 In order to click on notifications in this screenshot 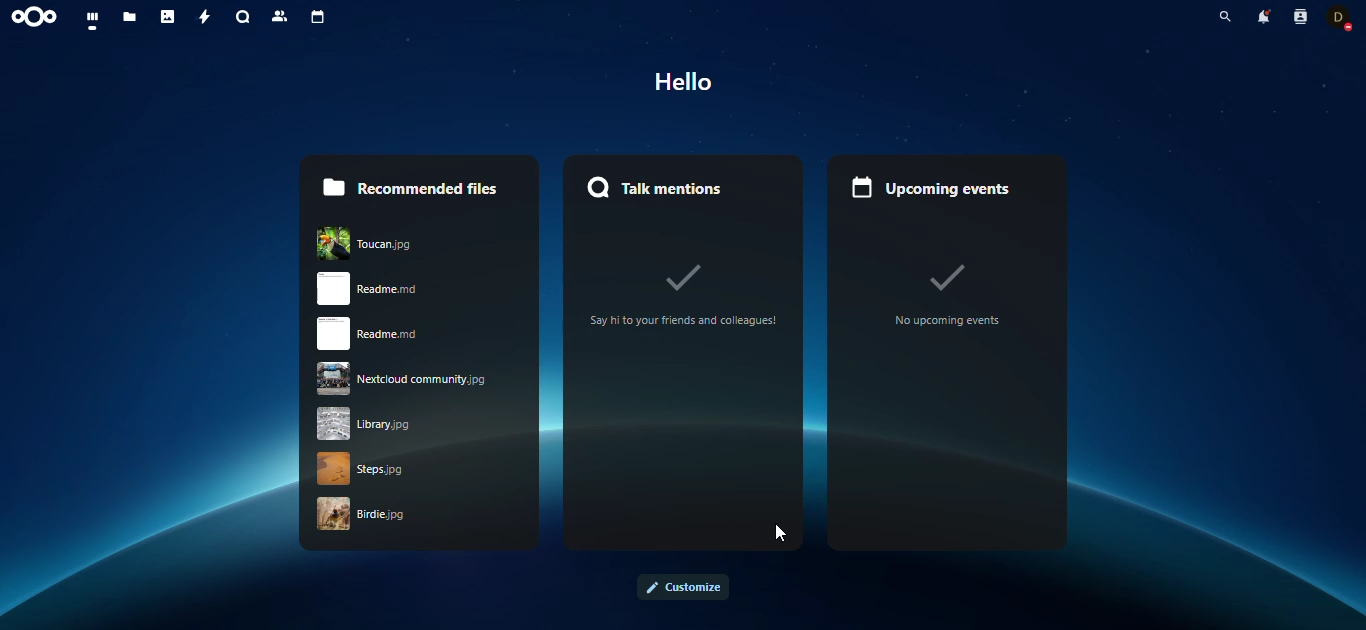, I will do `click(1263, 16)`.